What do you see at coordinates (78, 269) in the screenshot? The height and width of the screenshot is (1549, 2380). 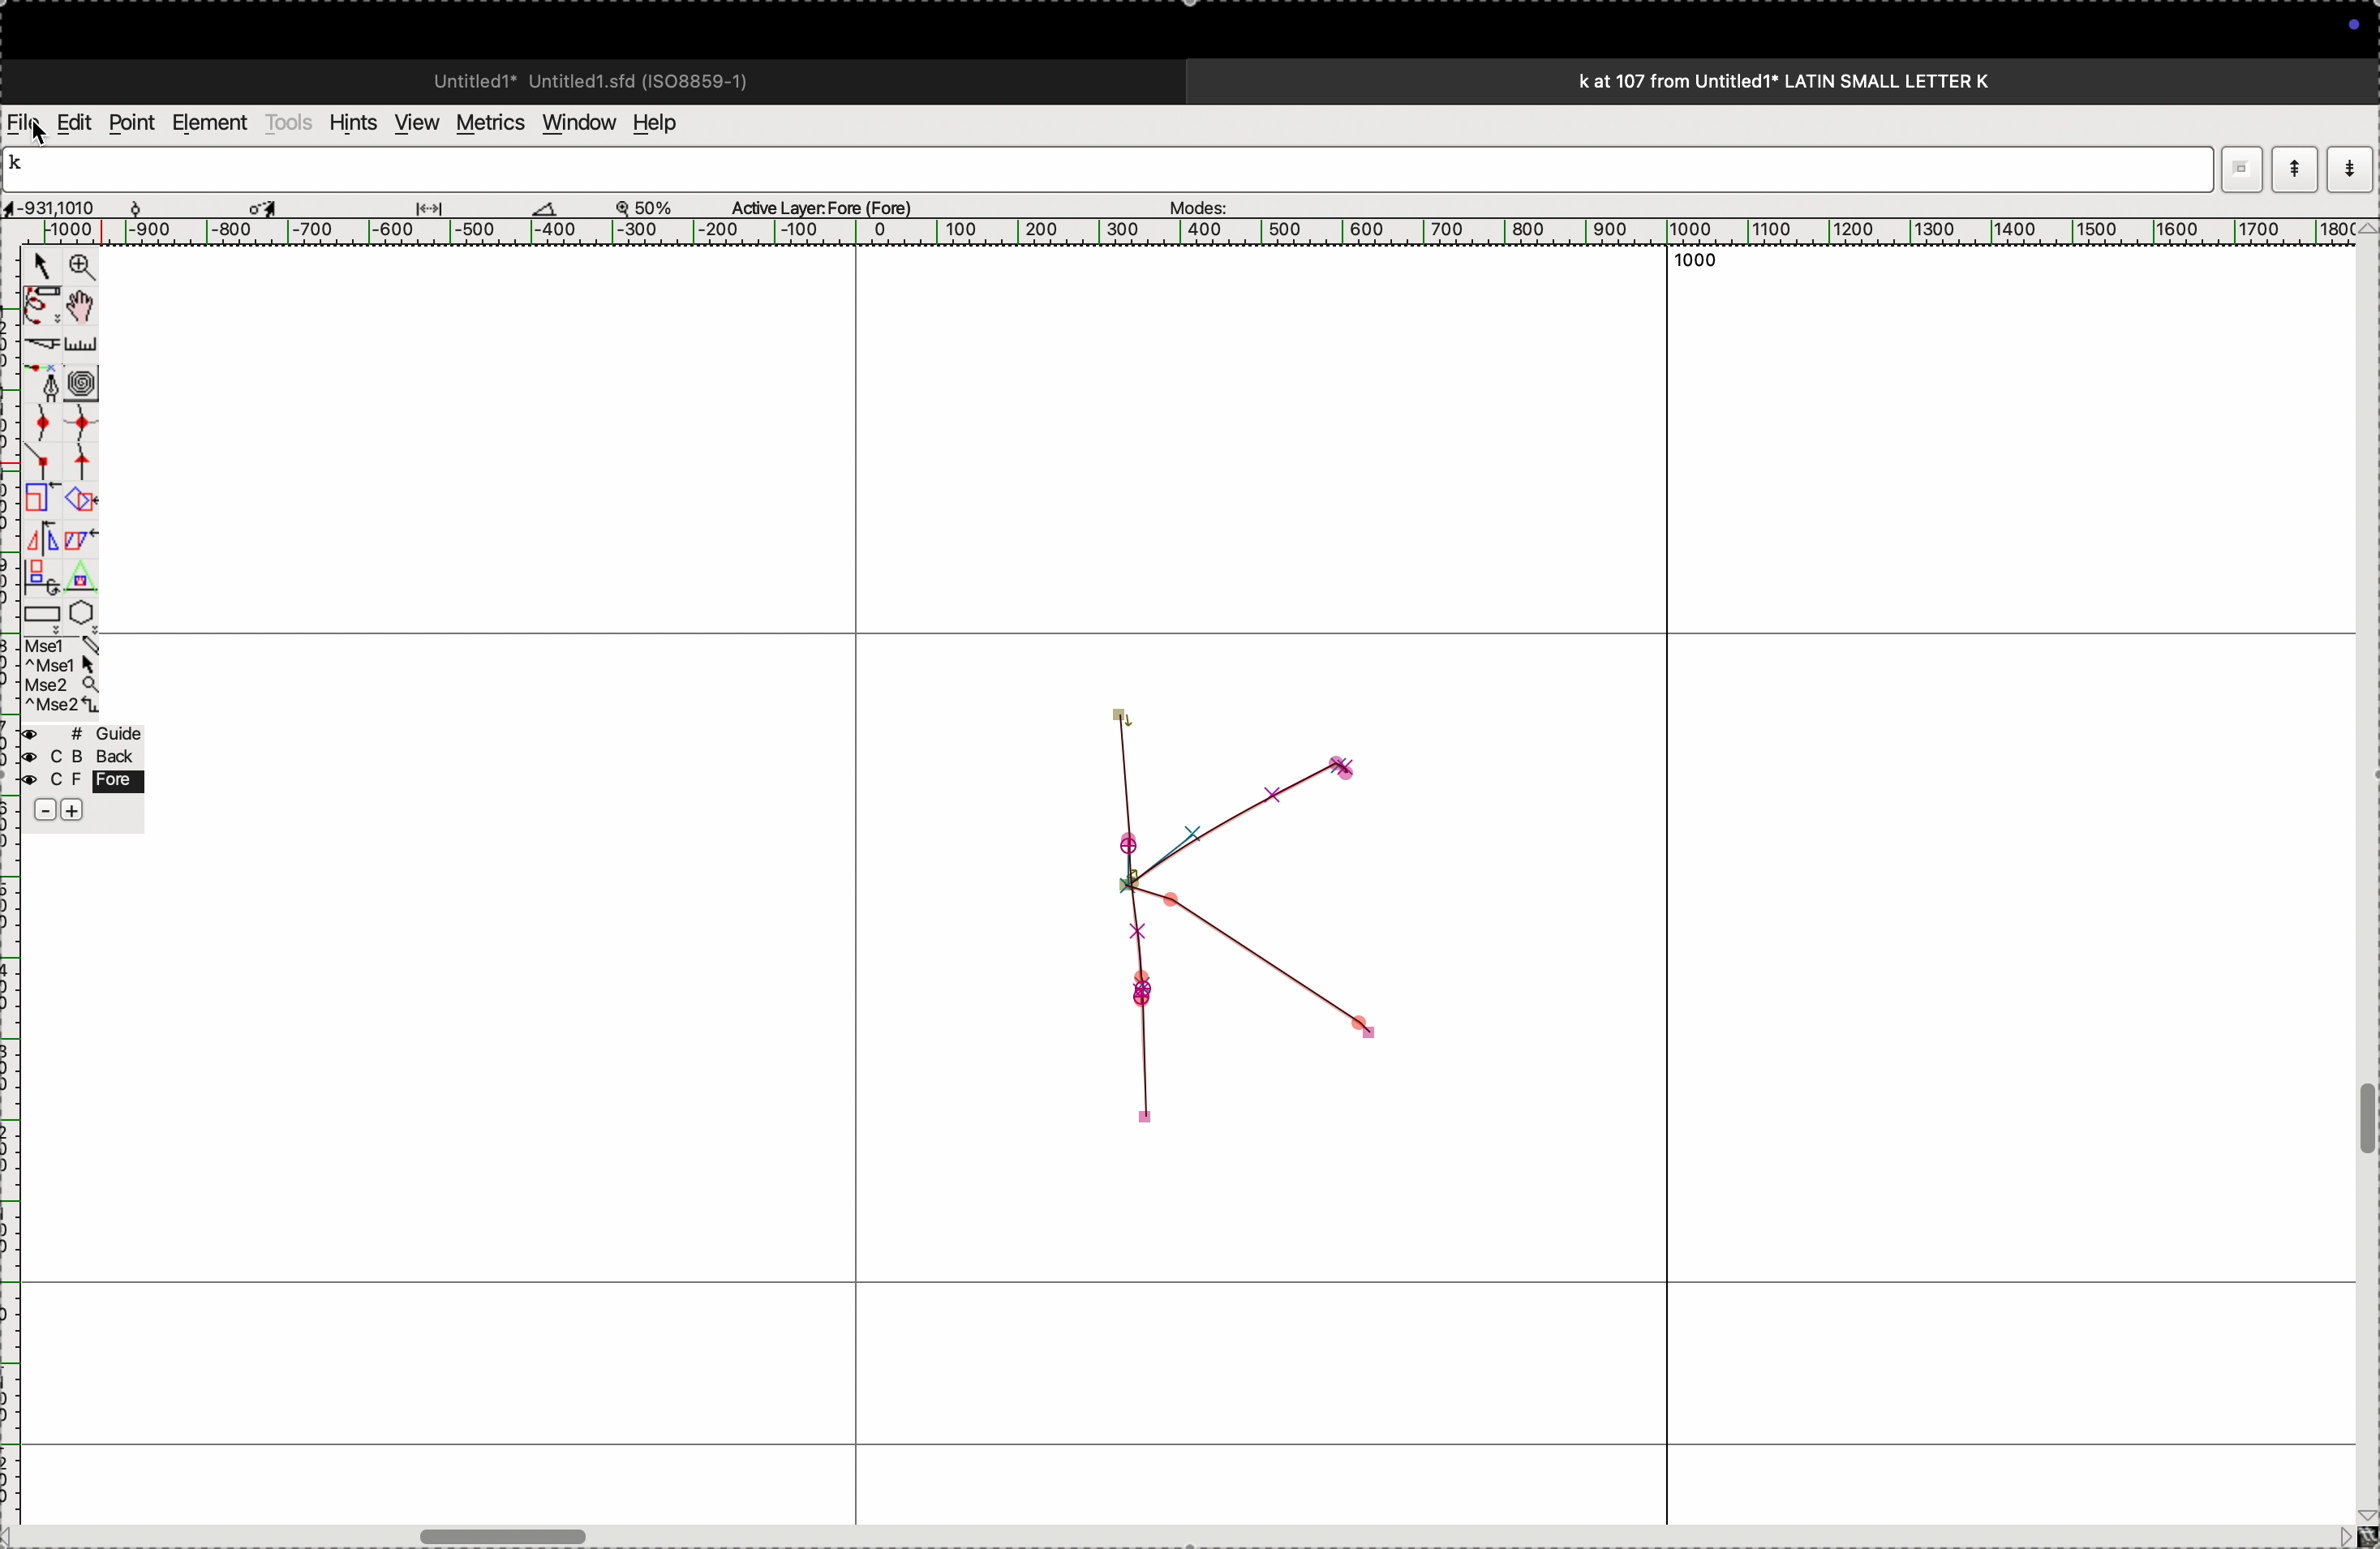 I see `zoom` at bounding box center [78, 269].